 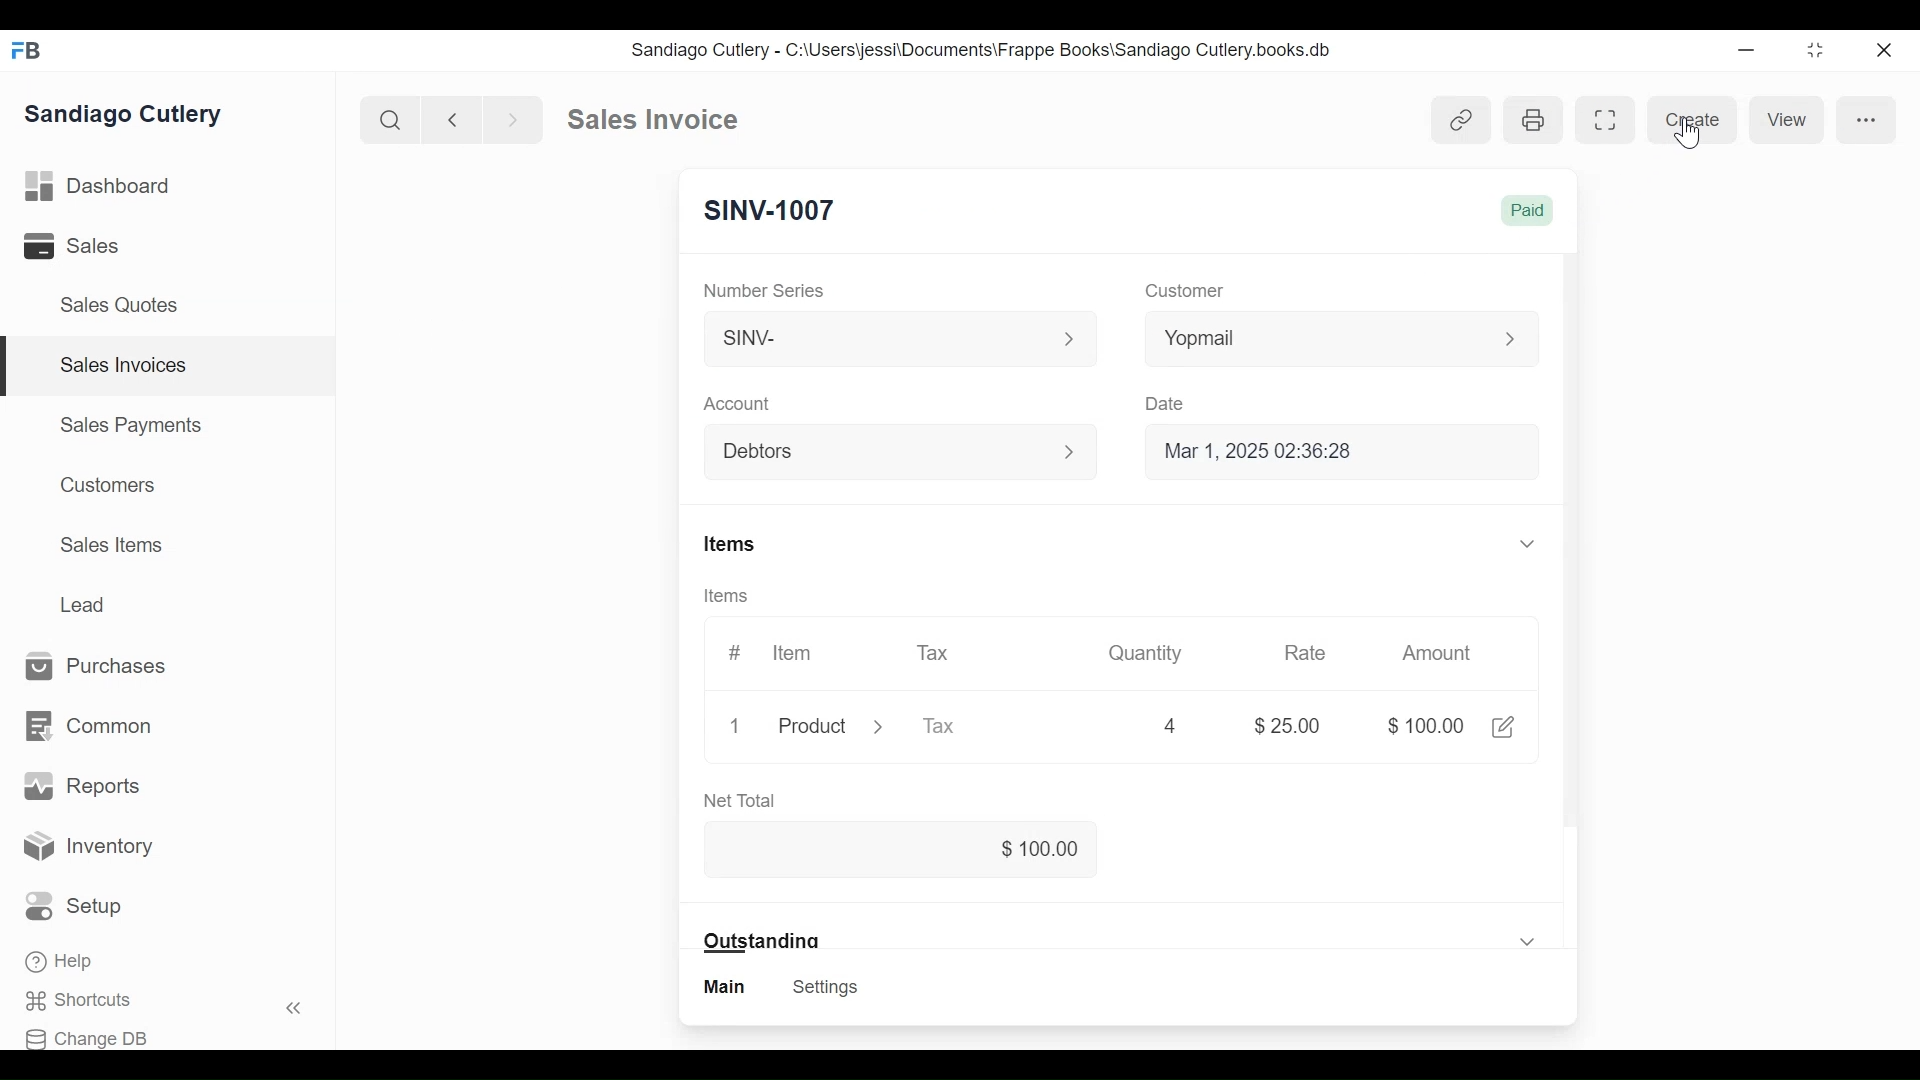 I want to click on Toggle between form and full width, so click(x=1816, y=51).